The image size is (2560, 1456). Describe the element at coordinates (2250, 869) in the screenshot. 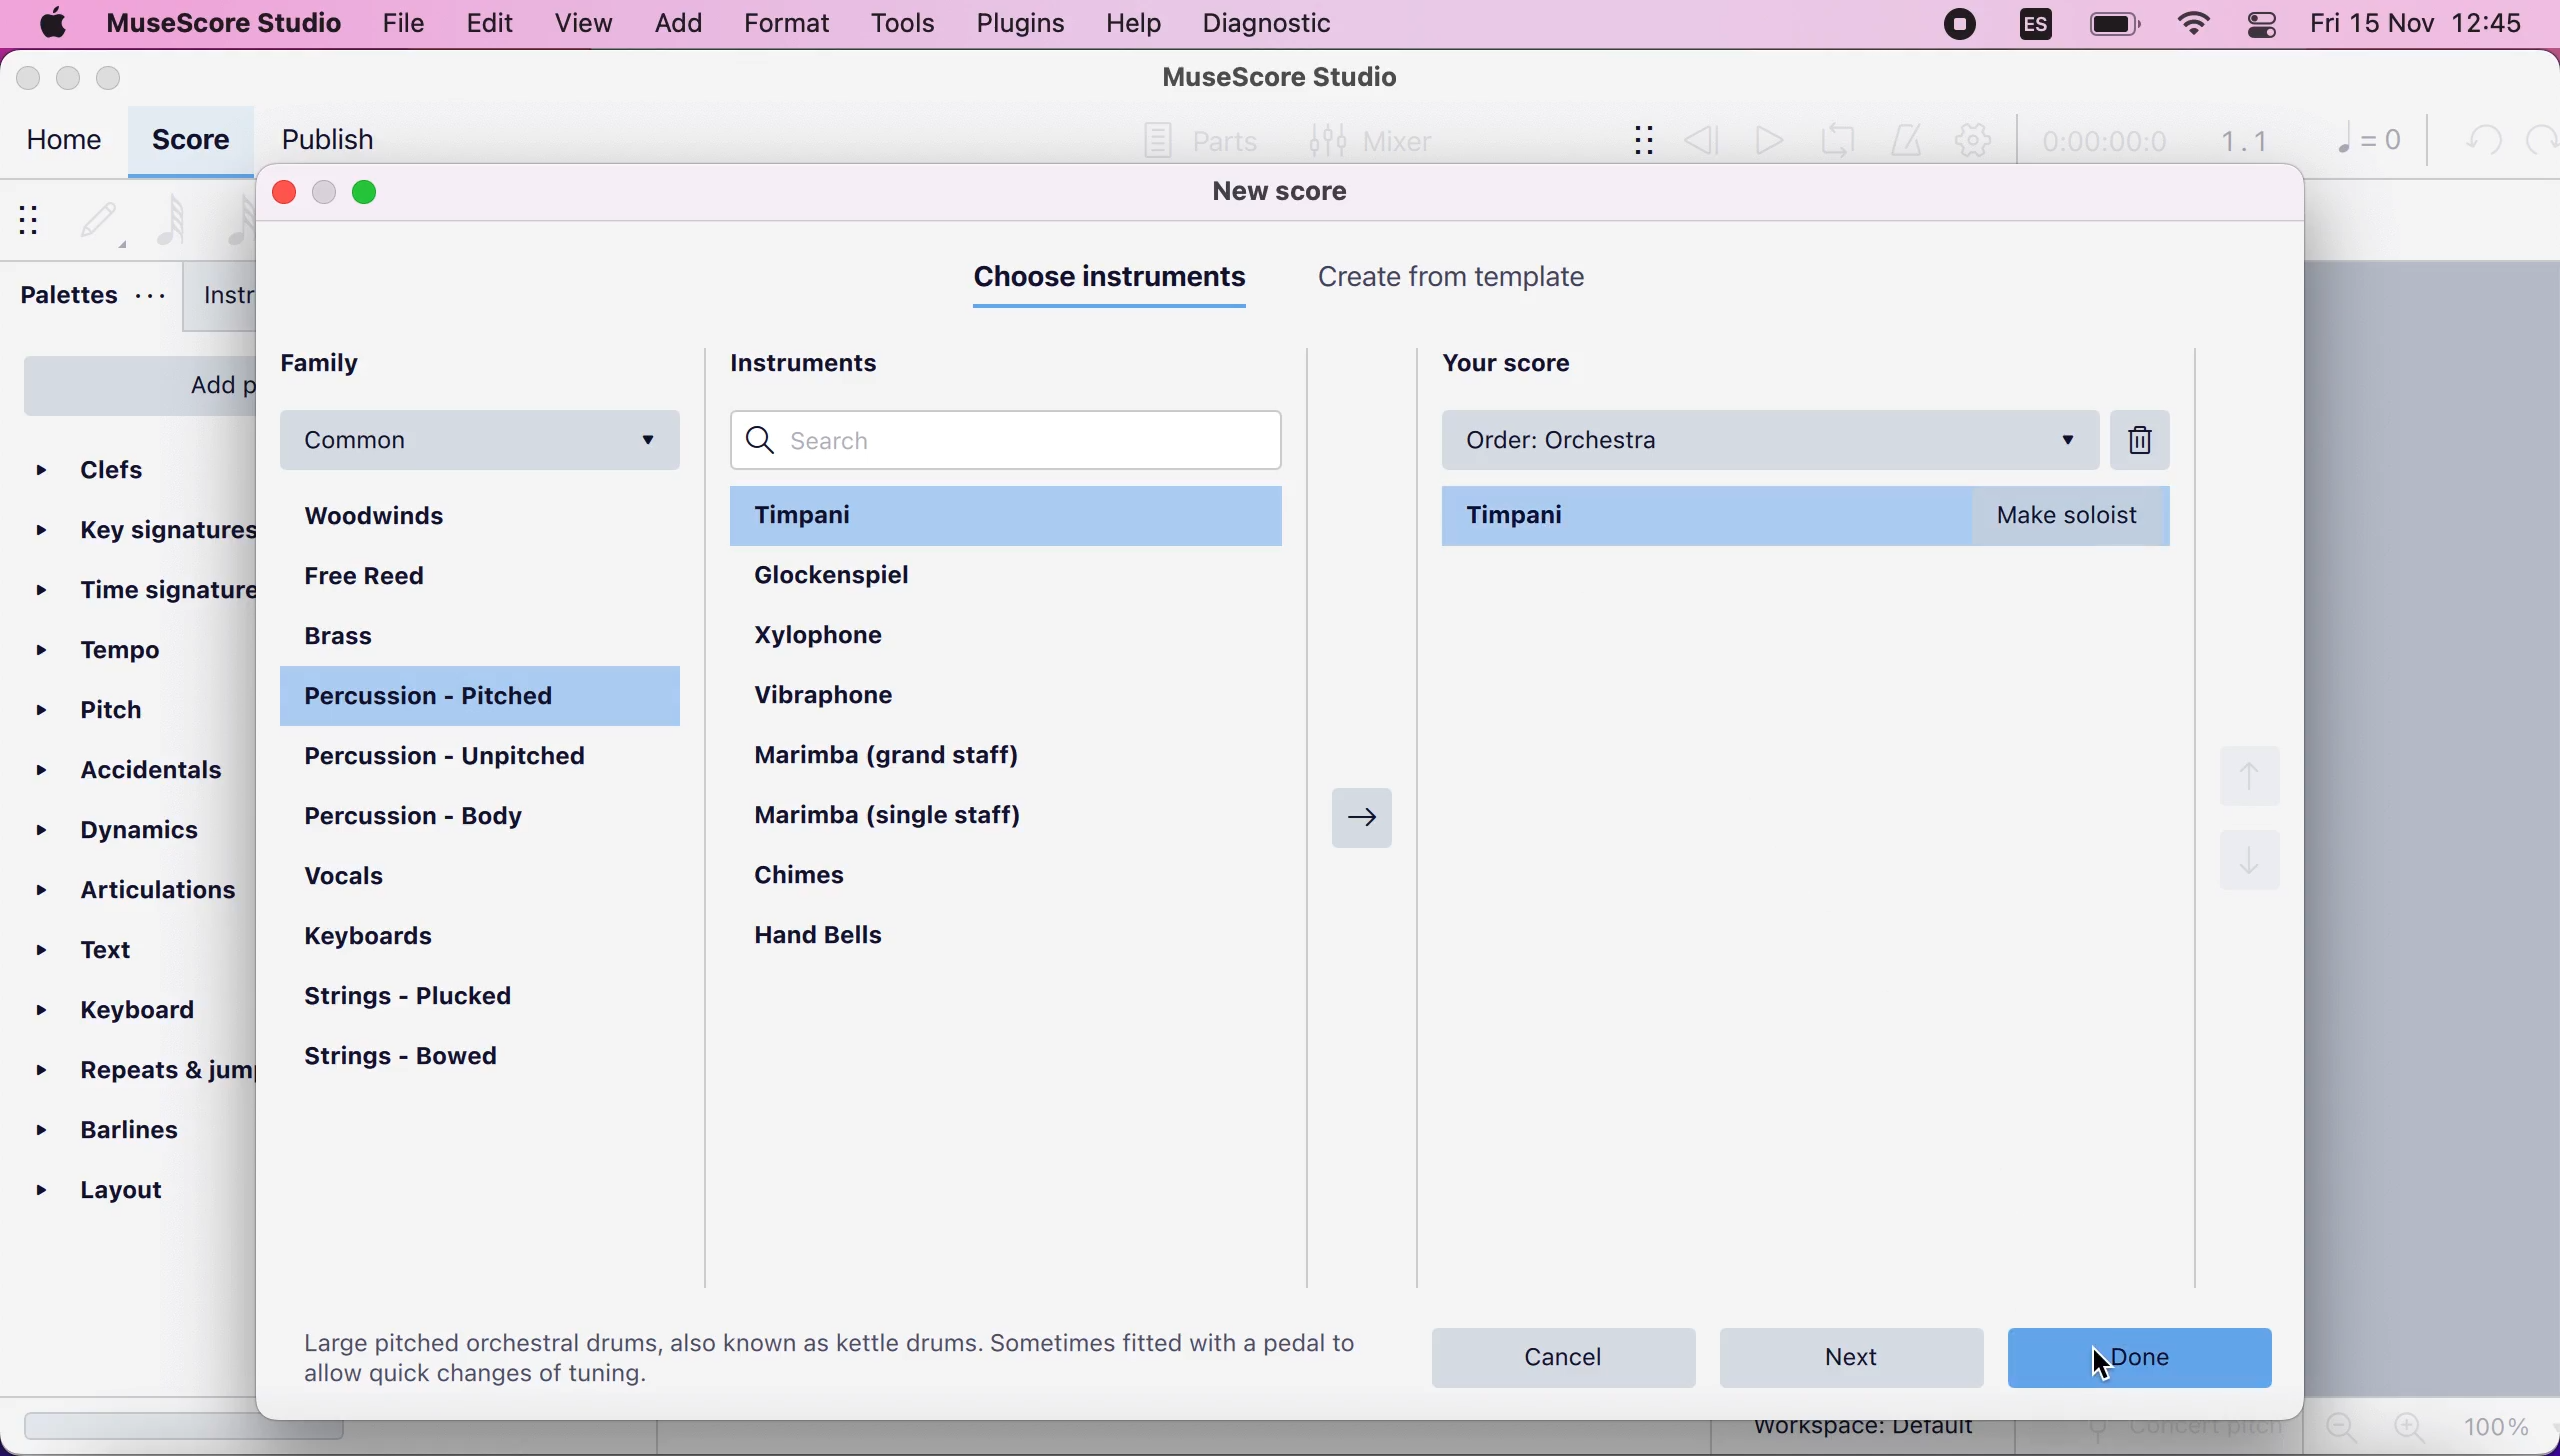

I see `down` at that location.